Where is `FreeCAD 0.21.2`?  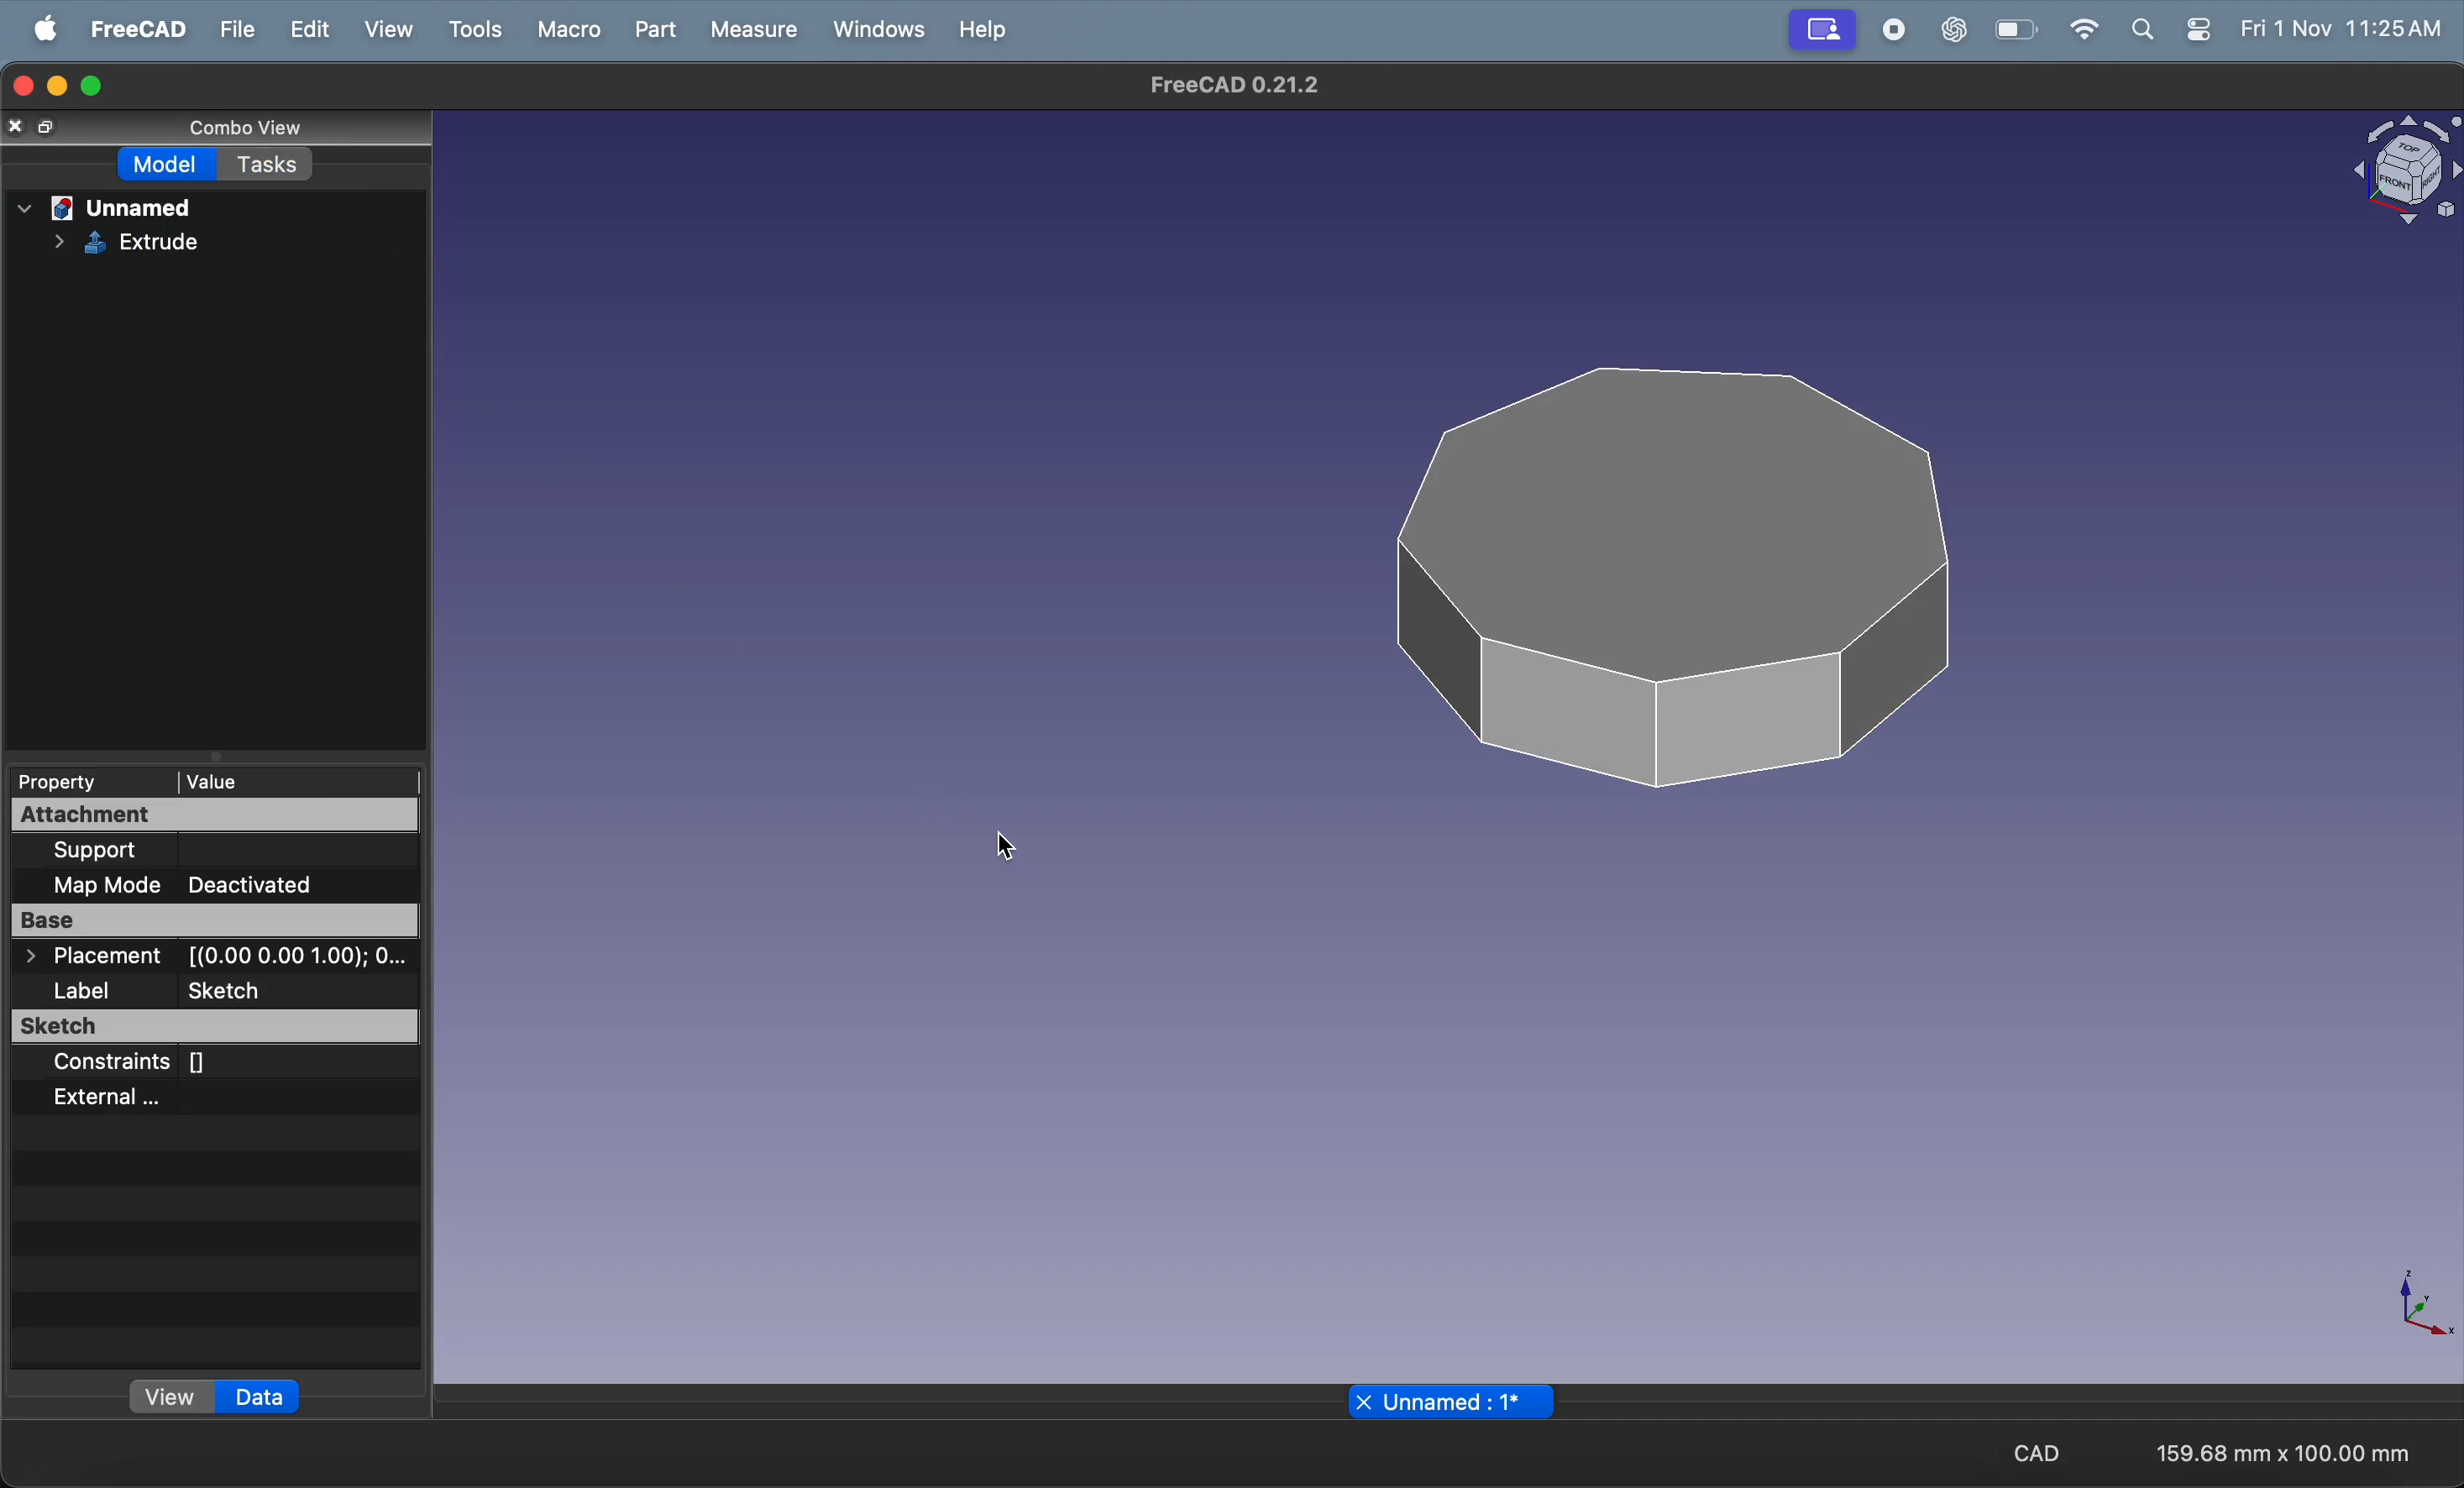 FreeCAD 0.21.2 is located at coordinates (1243, 84).